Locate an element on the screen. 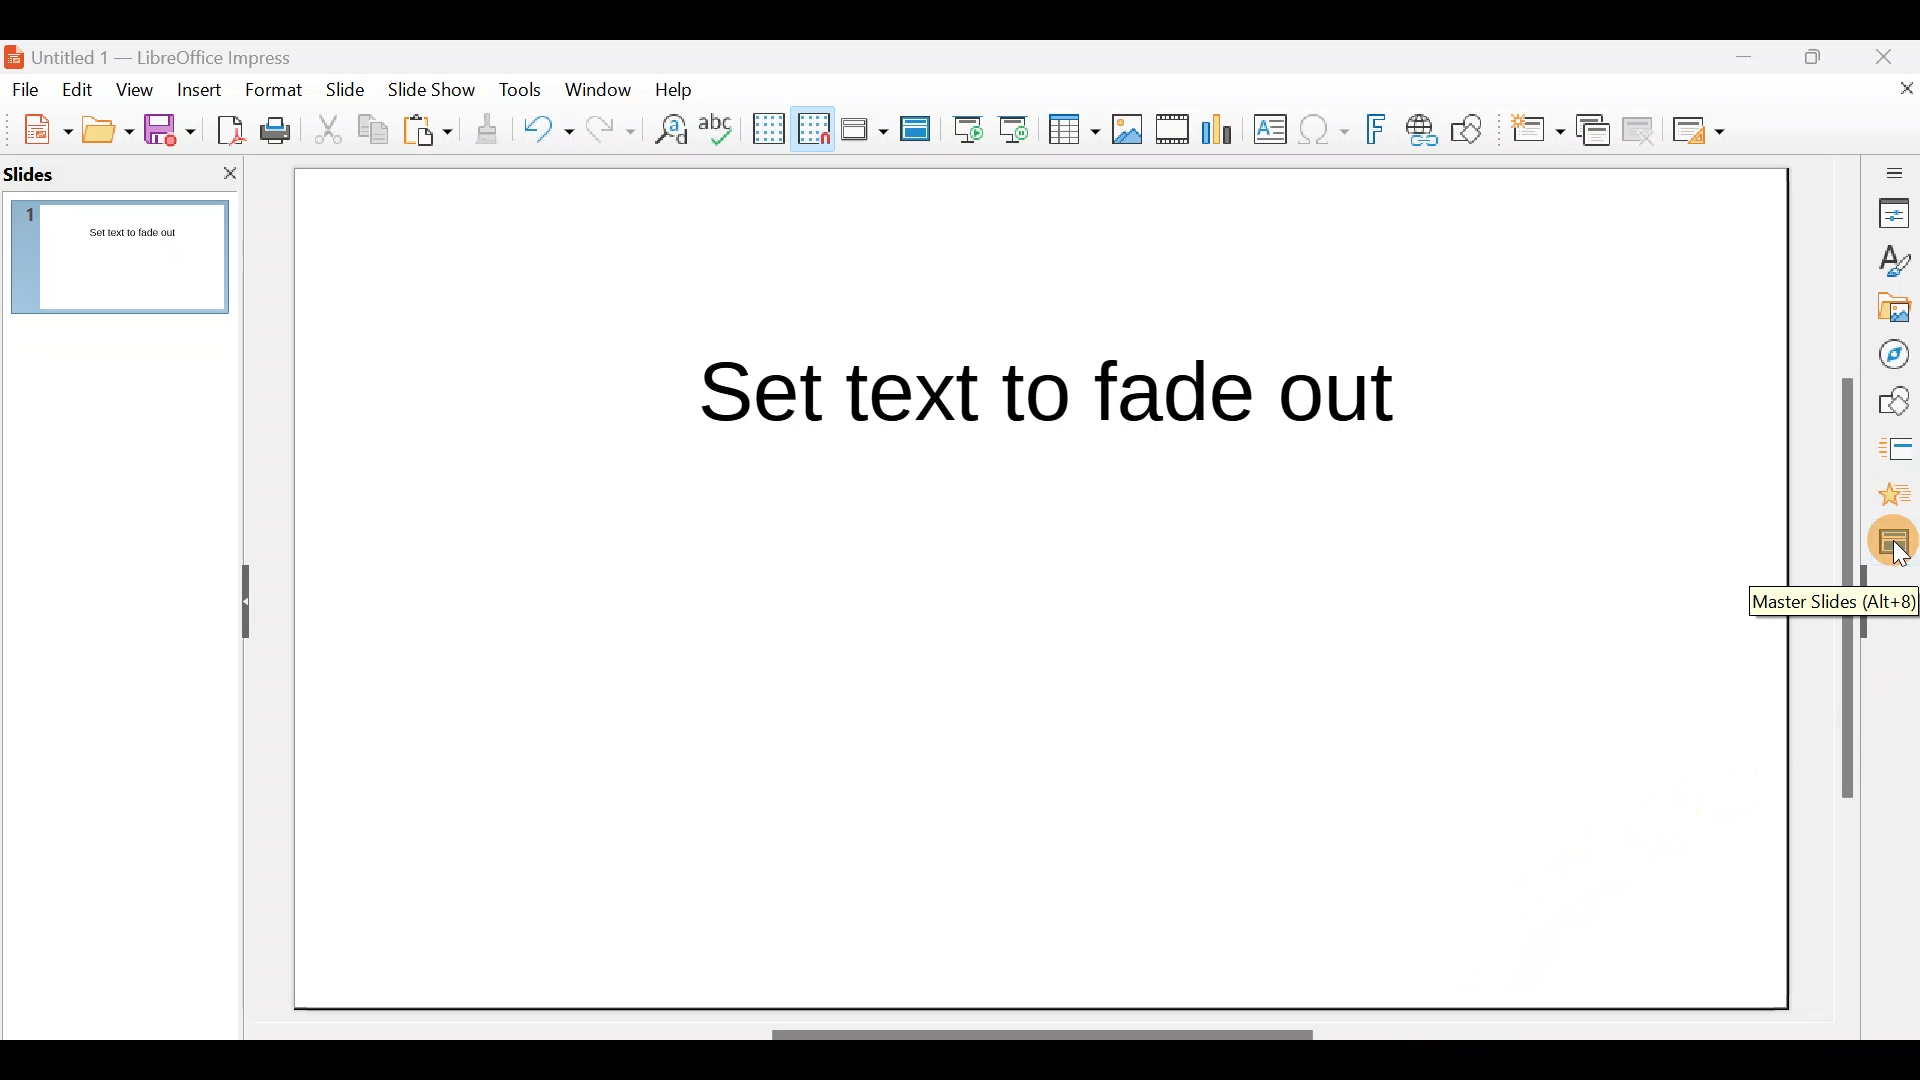 The height and width of the screenshot is (1080, 1920). slides is located at coordinates (42, 174).